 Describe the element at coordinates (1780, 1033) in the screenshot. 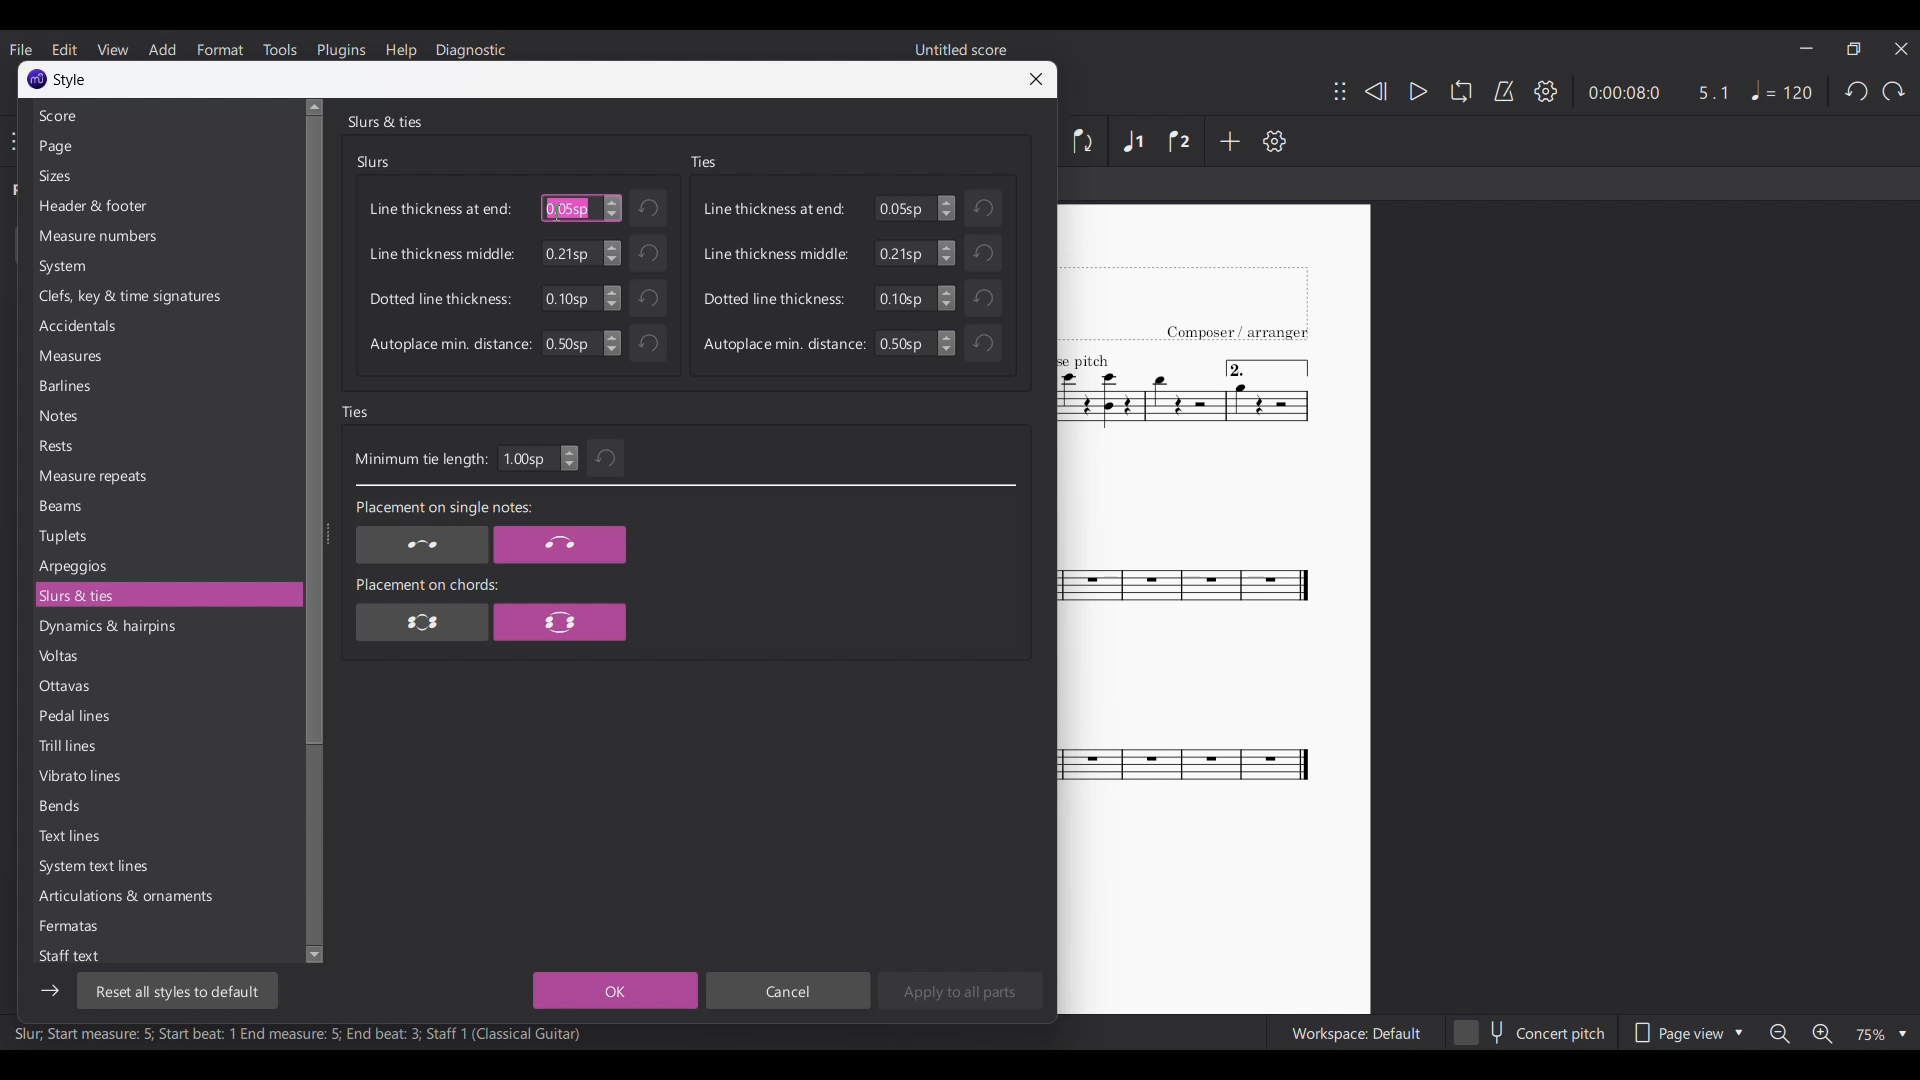

I see `Zoom out` at that location.